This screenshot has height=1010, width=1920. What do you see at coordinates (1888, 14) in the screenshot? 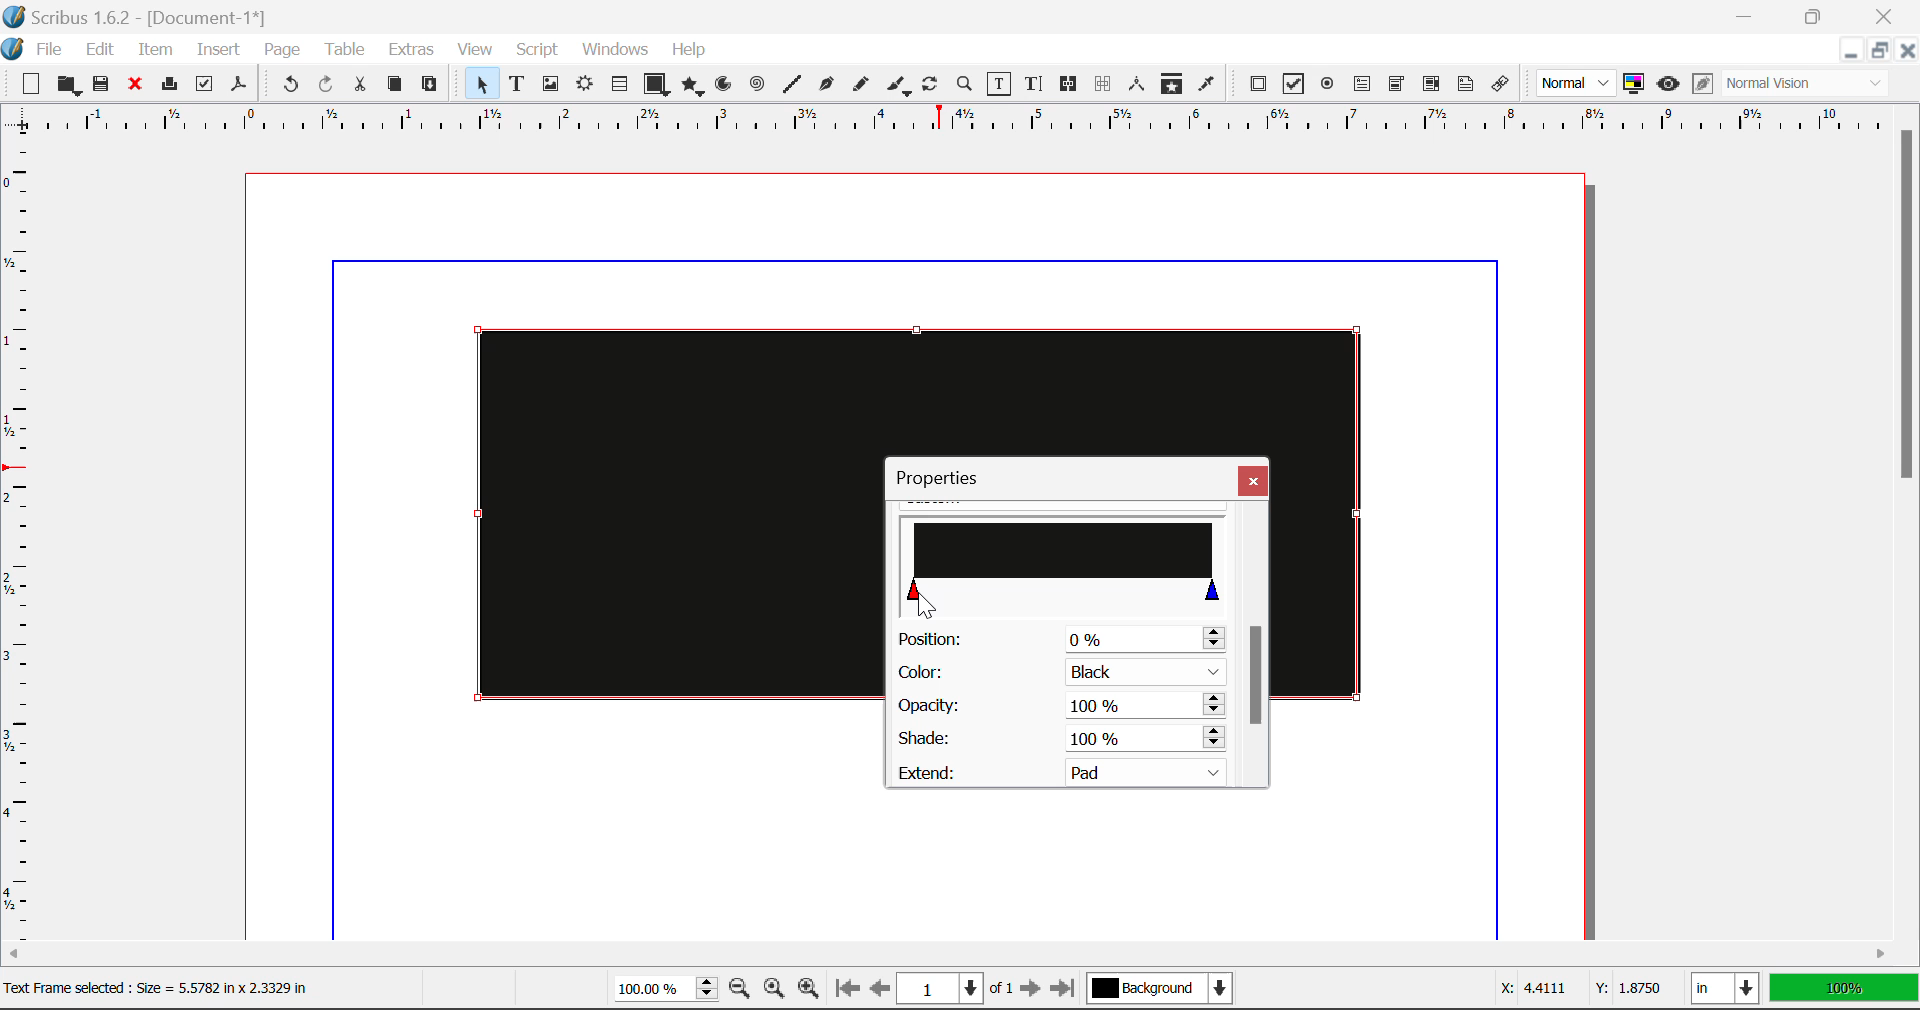
I see `Close` at bounding box center [1888, 14].